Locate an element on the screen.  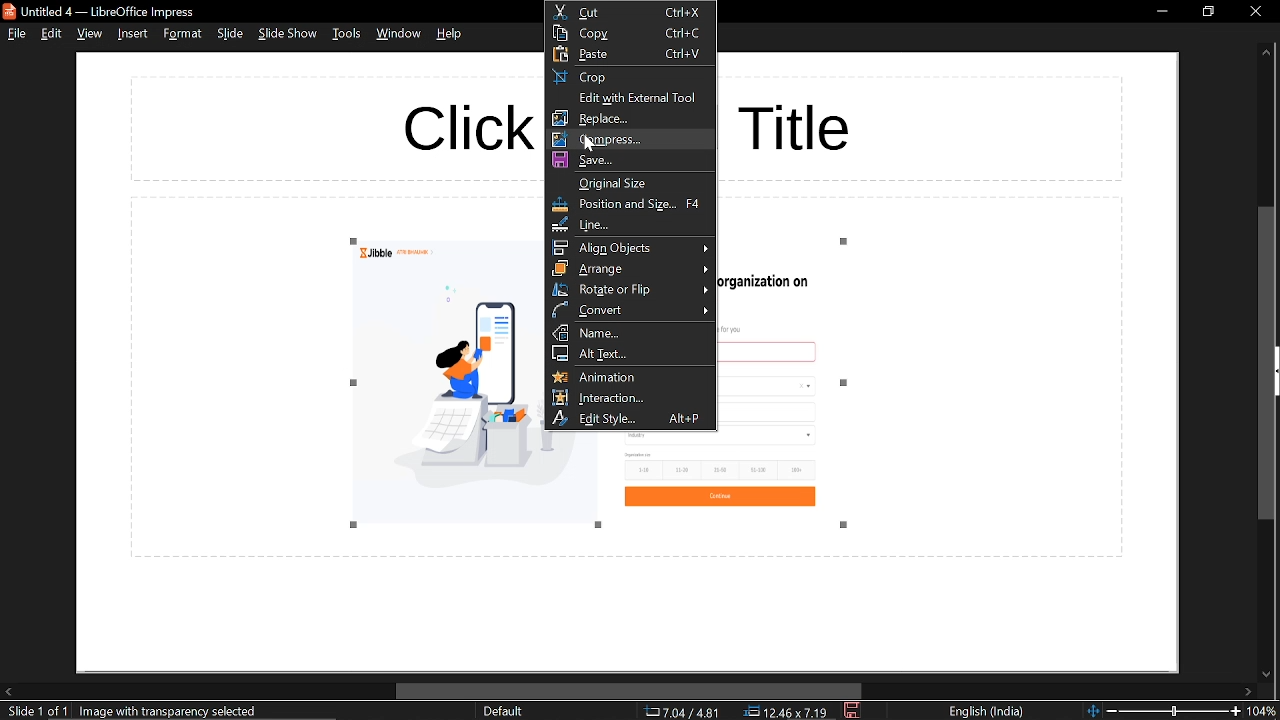
change zoom is located at coordinates (1162, 712).